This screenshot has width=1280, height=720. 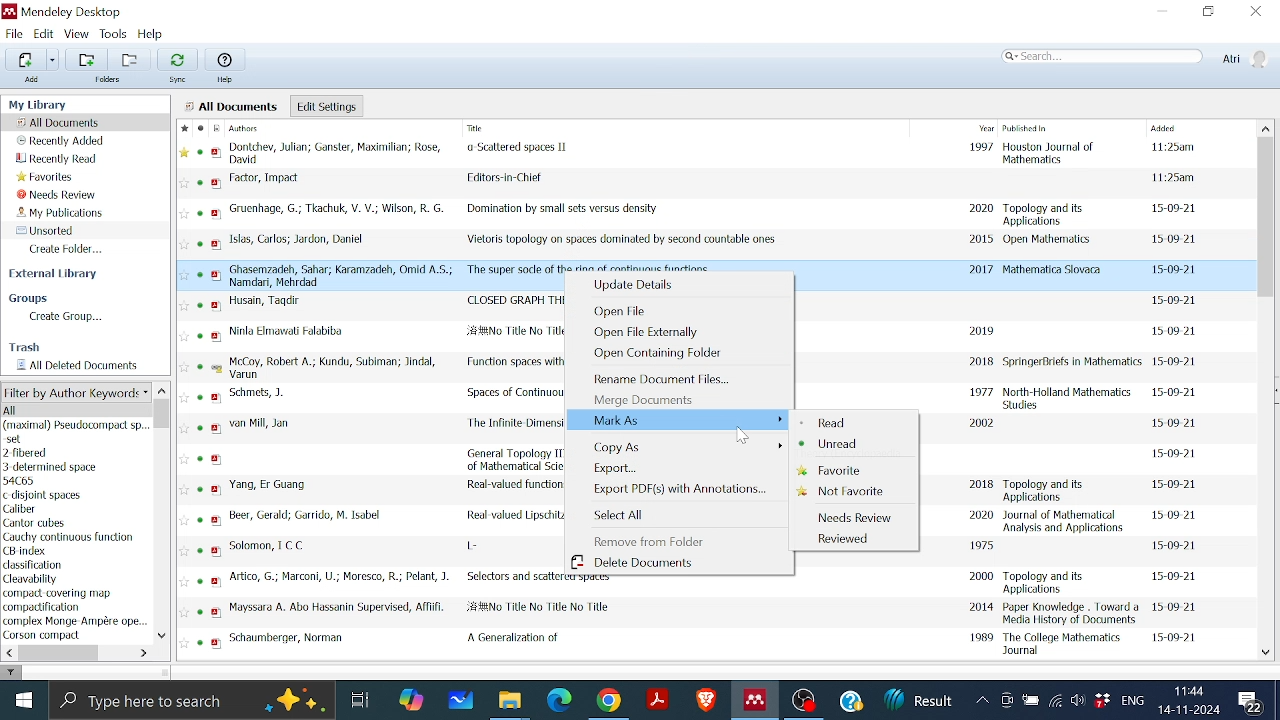 I want to click on Function spaces with uniform, fine and graph topologies, so click(x=372, y=365).